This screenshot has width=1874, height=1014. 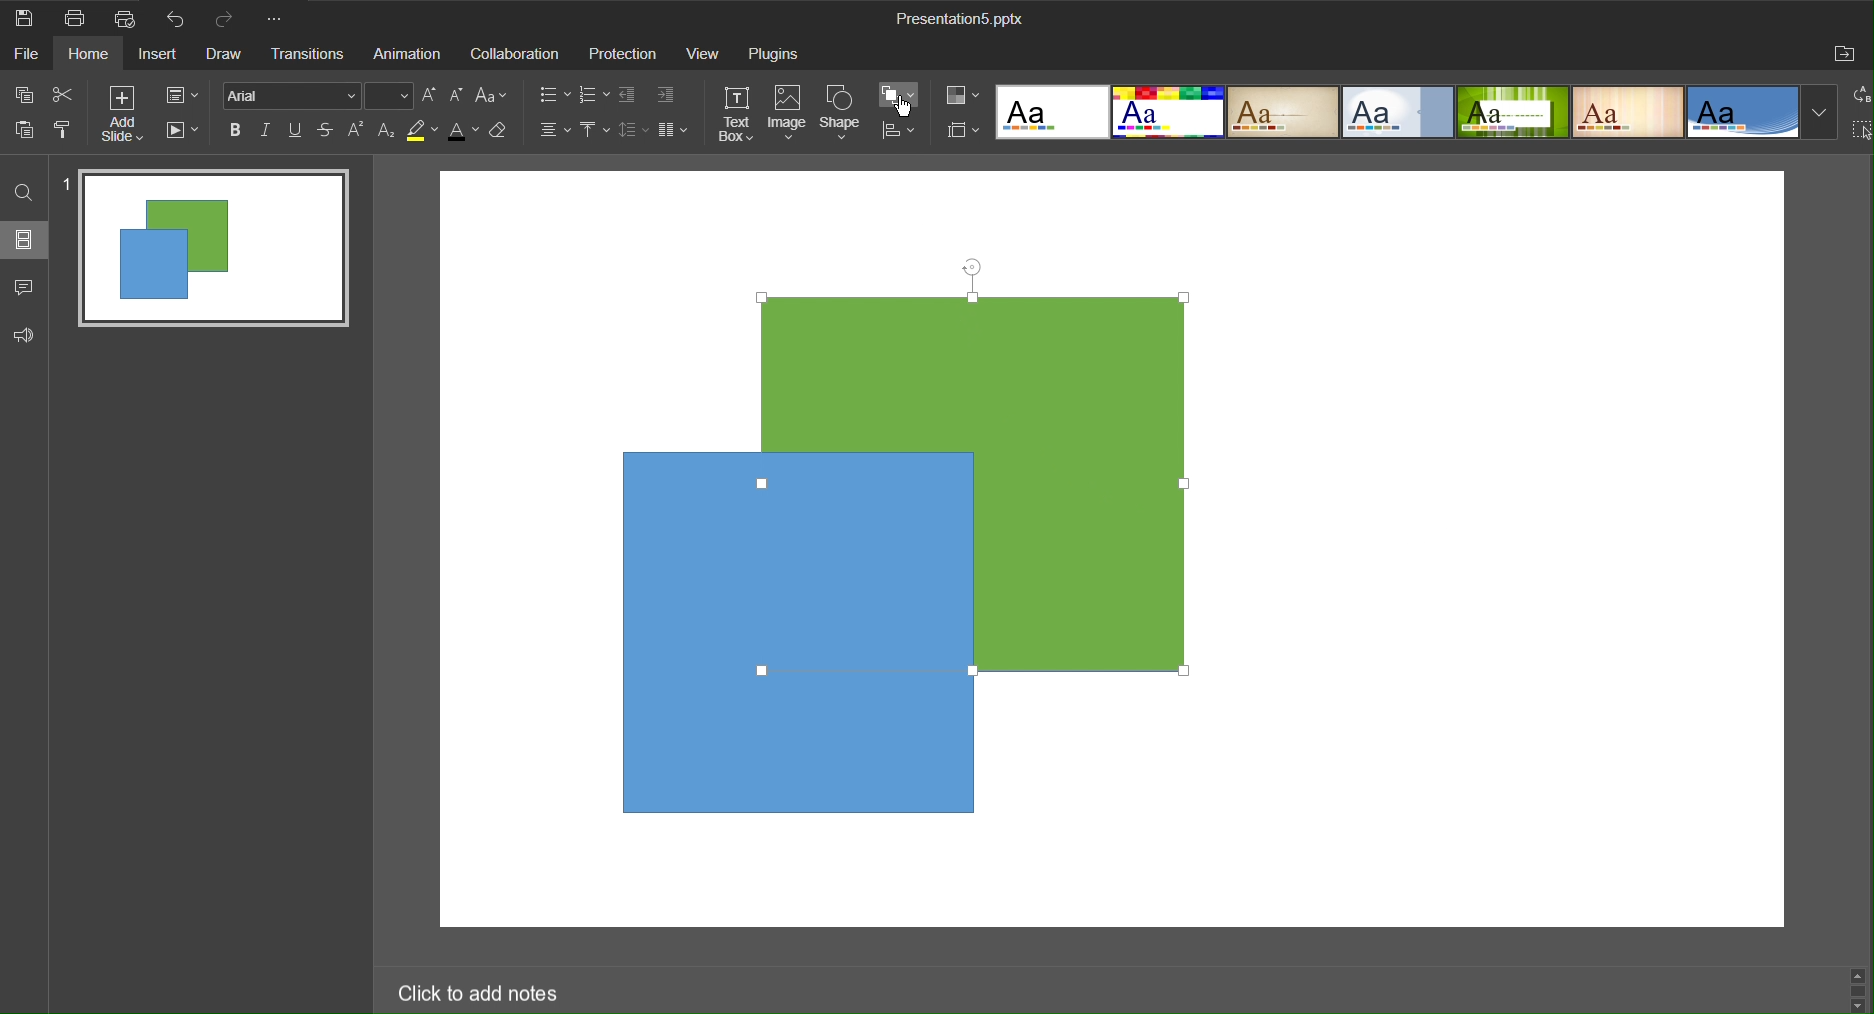 What do you see at coordinates (64, 94) in the screenshot?
I see `Cut` at bounding box center [64, 94].